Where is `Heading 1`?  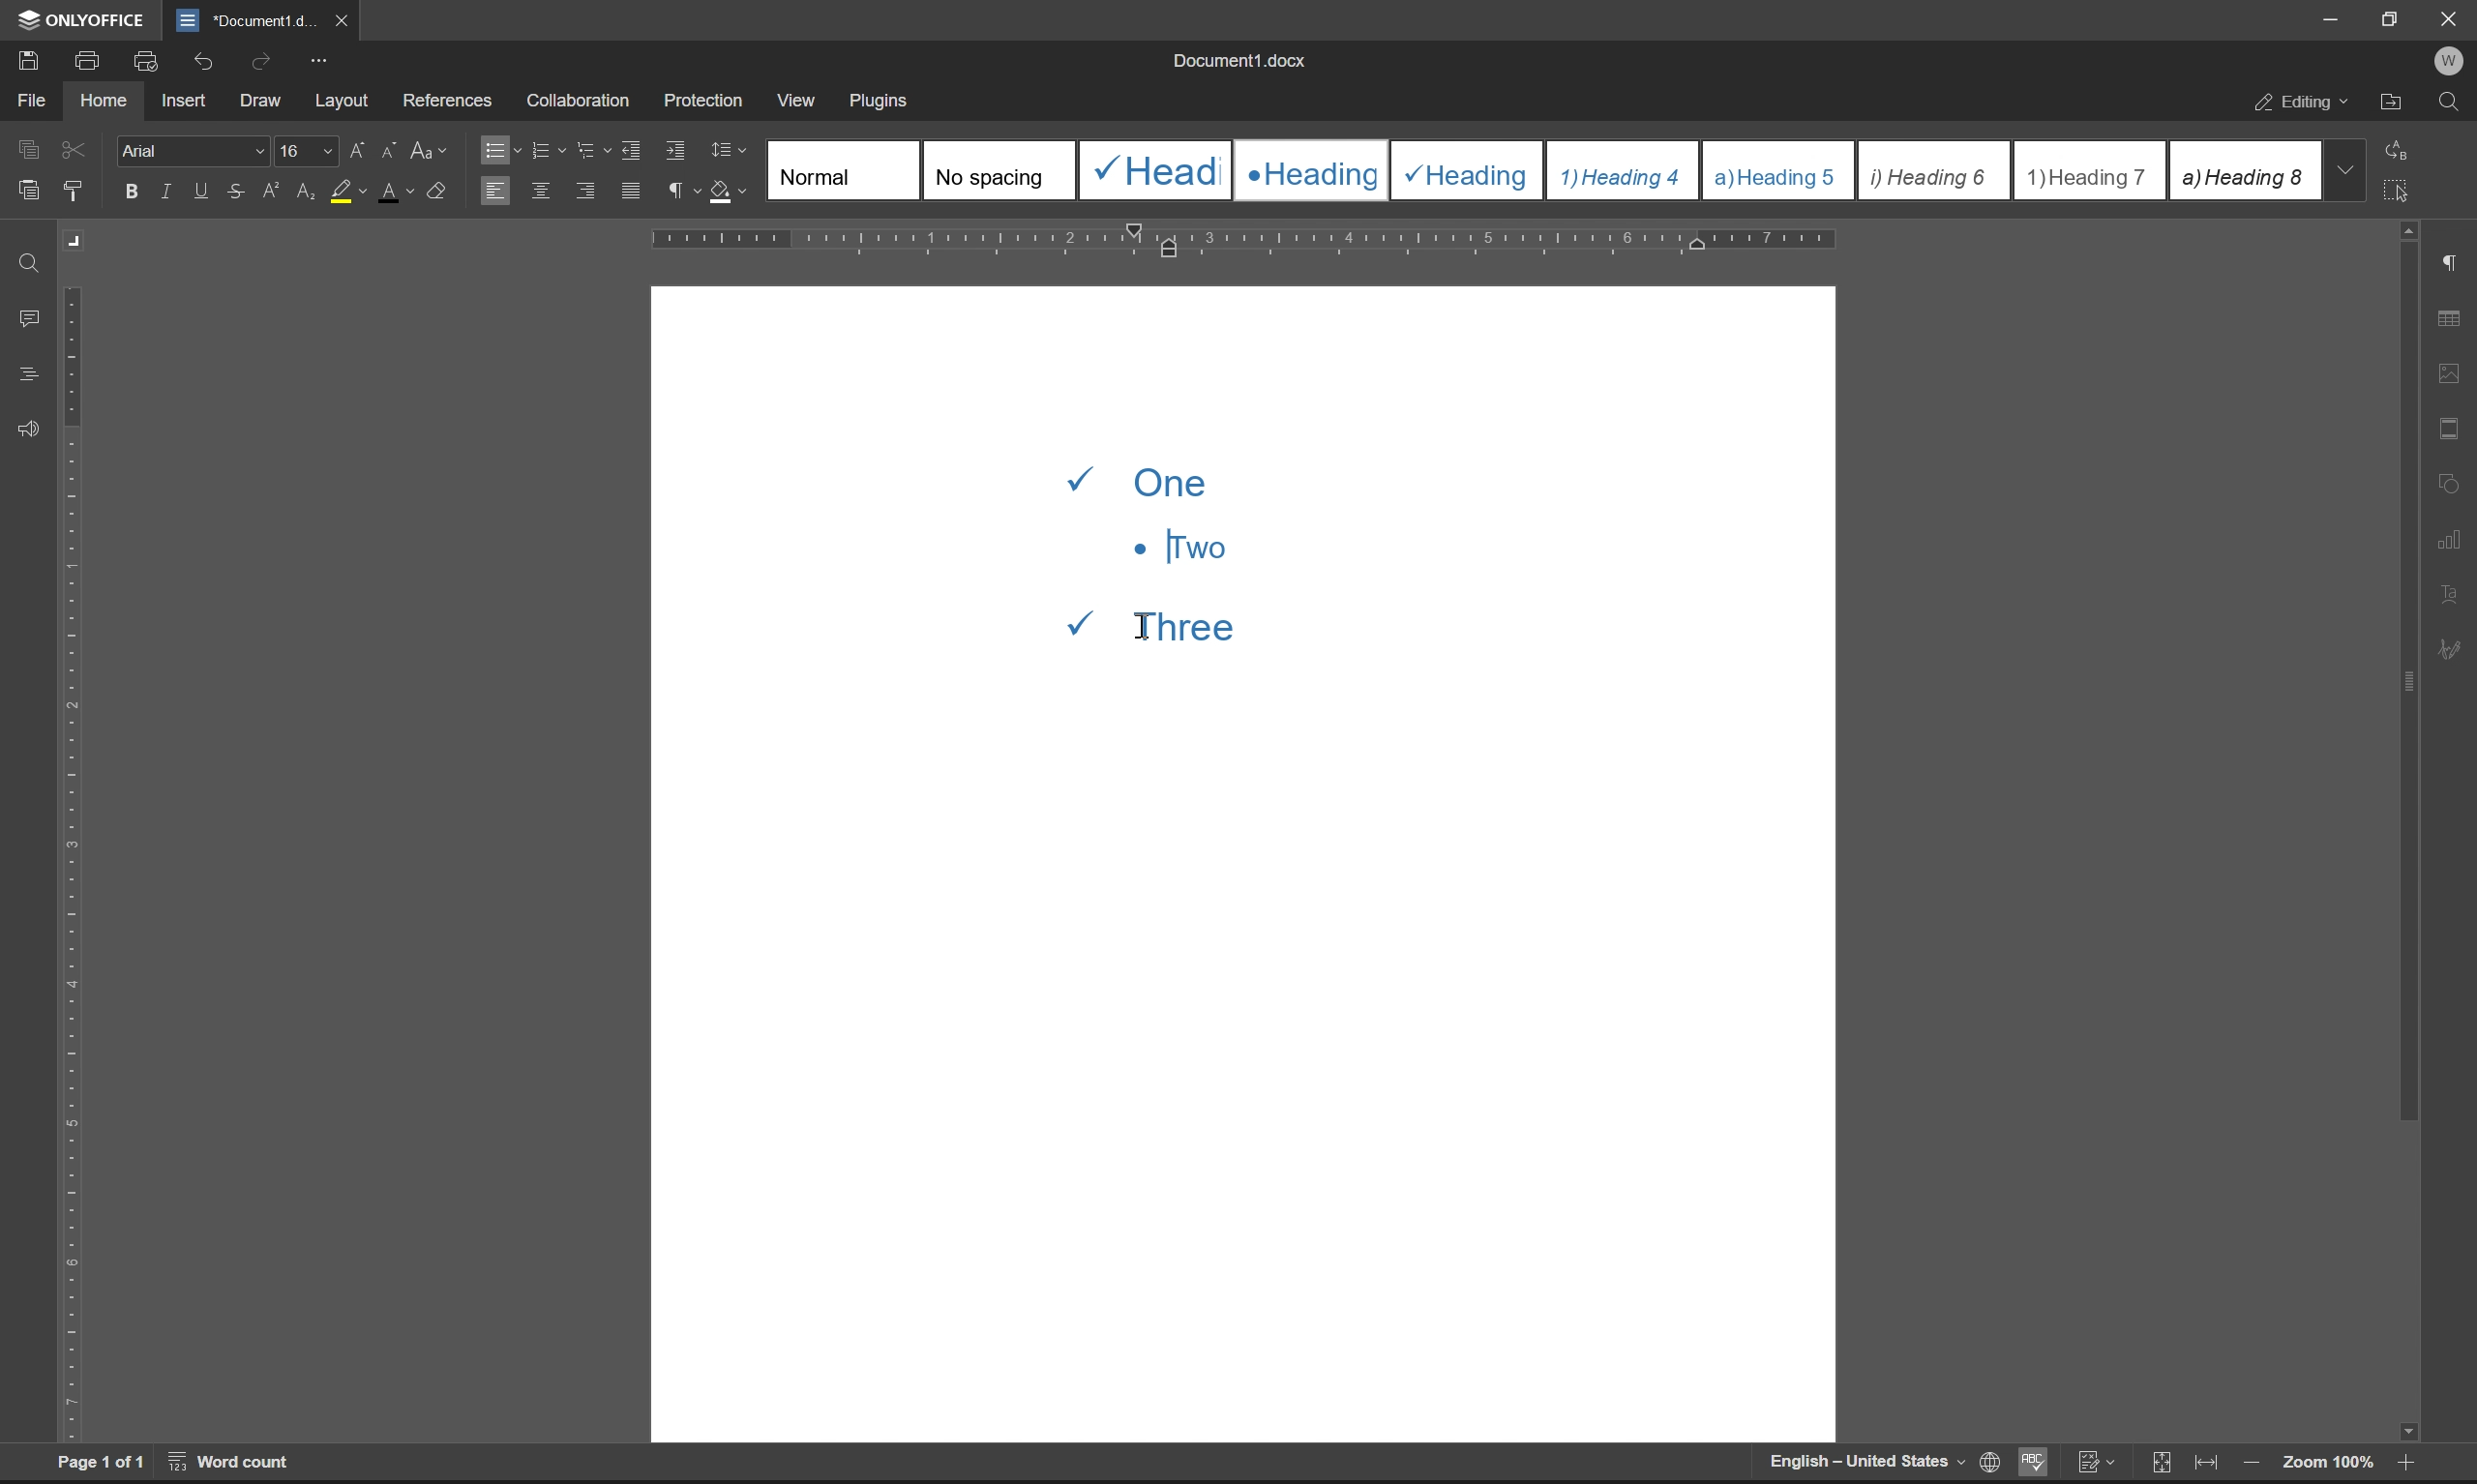 Heading 1 is located at coordinates (1152, 170).